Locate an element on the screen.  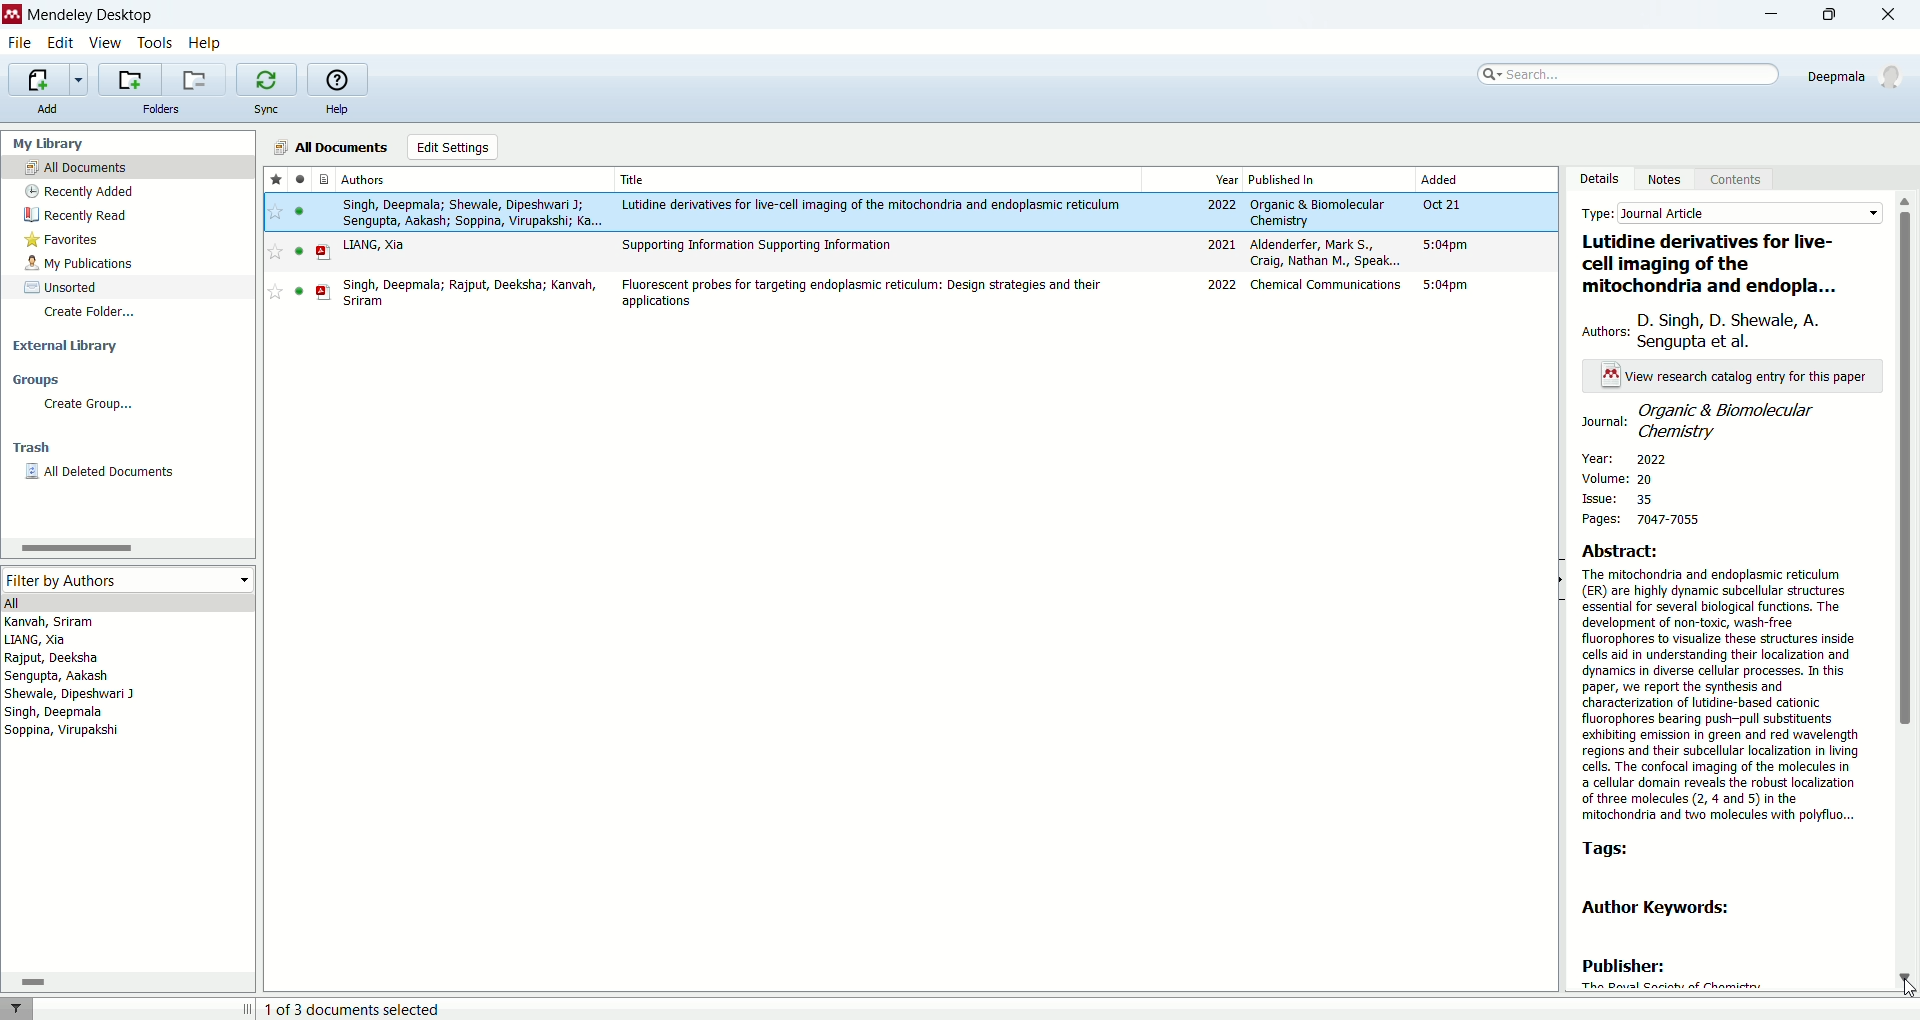
filter is located at coordinates (16, 1008).